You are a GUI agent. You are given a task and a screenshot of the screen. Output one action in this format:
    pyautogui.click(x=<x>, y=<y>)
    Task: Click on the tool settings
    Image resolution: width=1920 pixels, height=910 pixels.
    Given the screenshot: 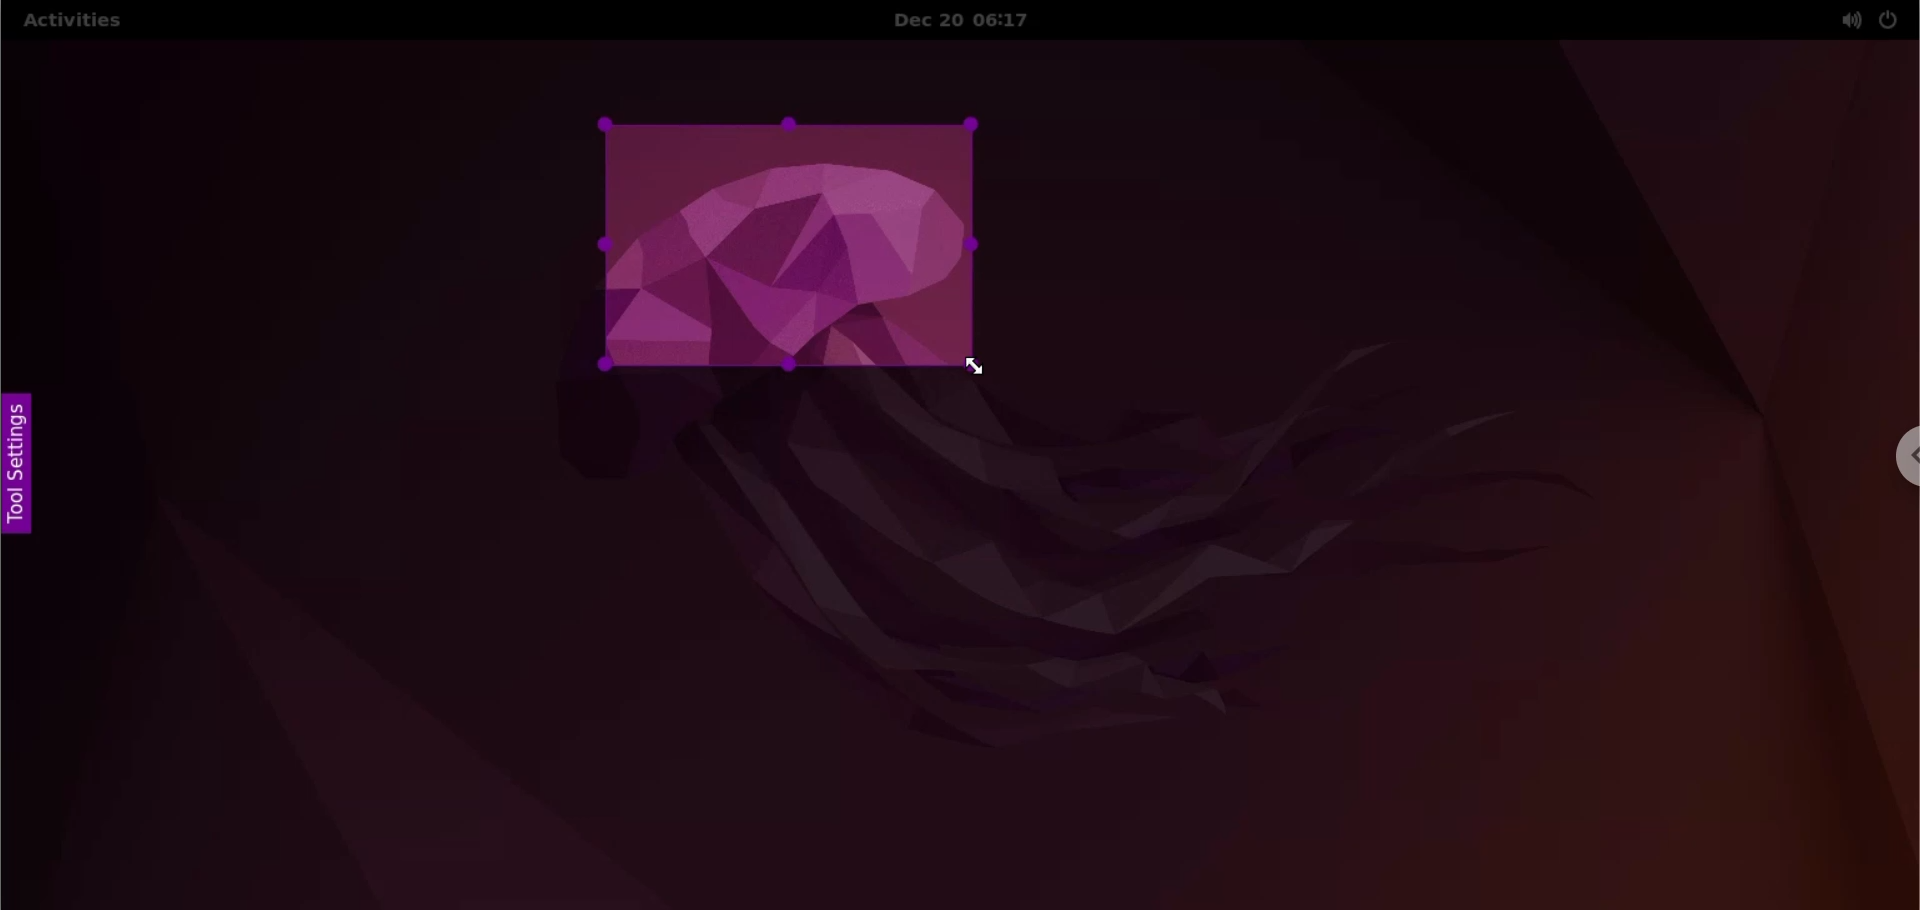 What is the action you would take?
    pyautogui.click(x=24, y=466)
    